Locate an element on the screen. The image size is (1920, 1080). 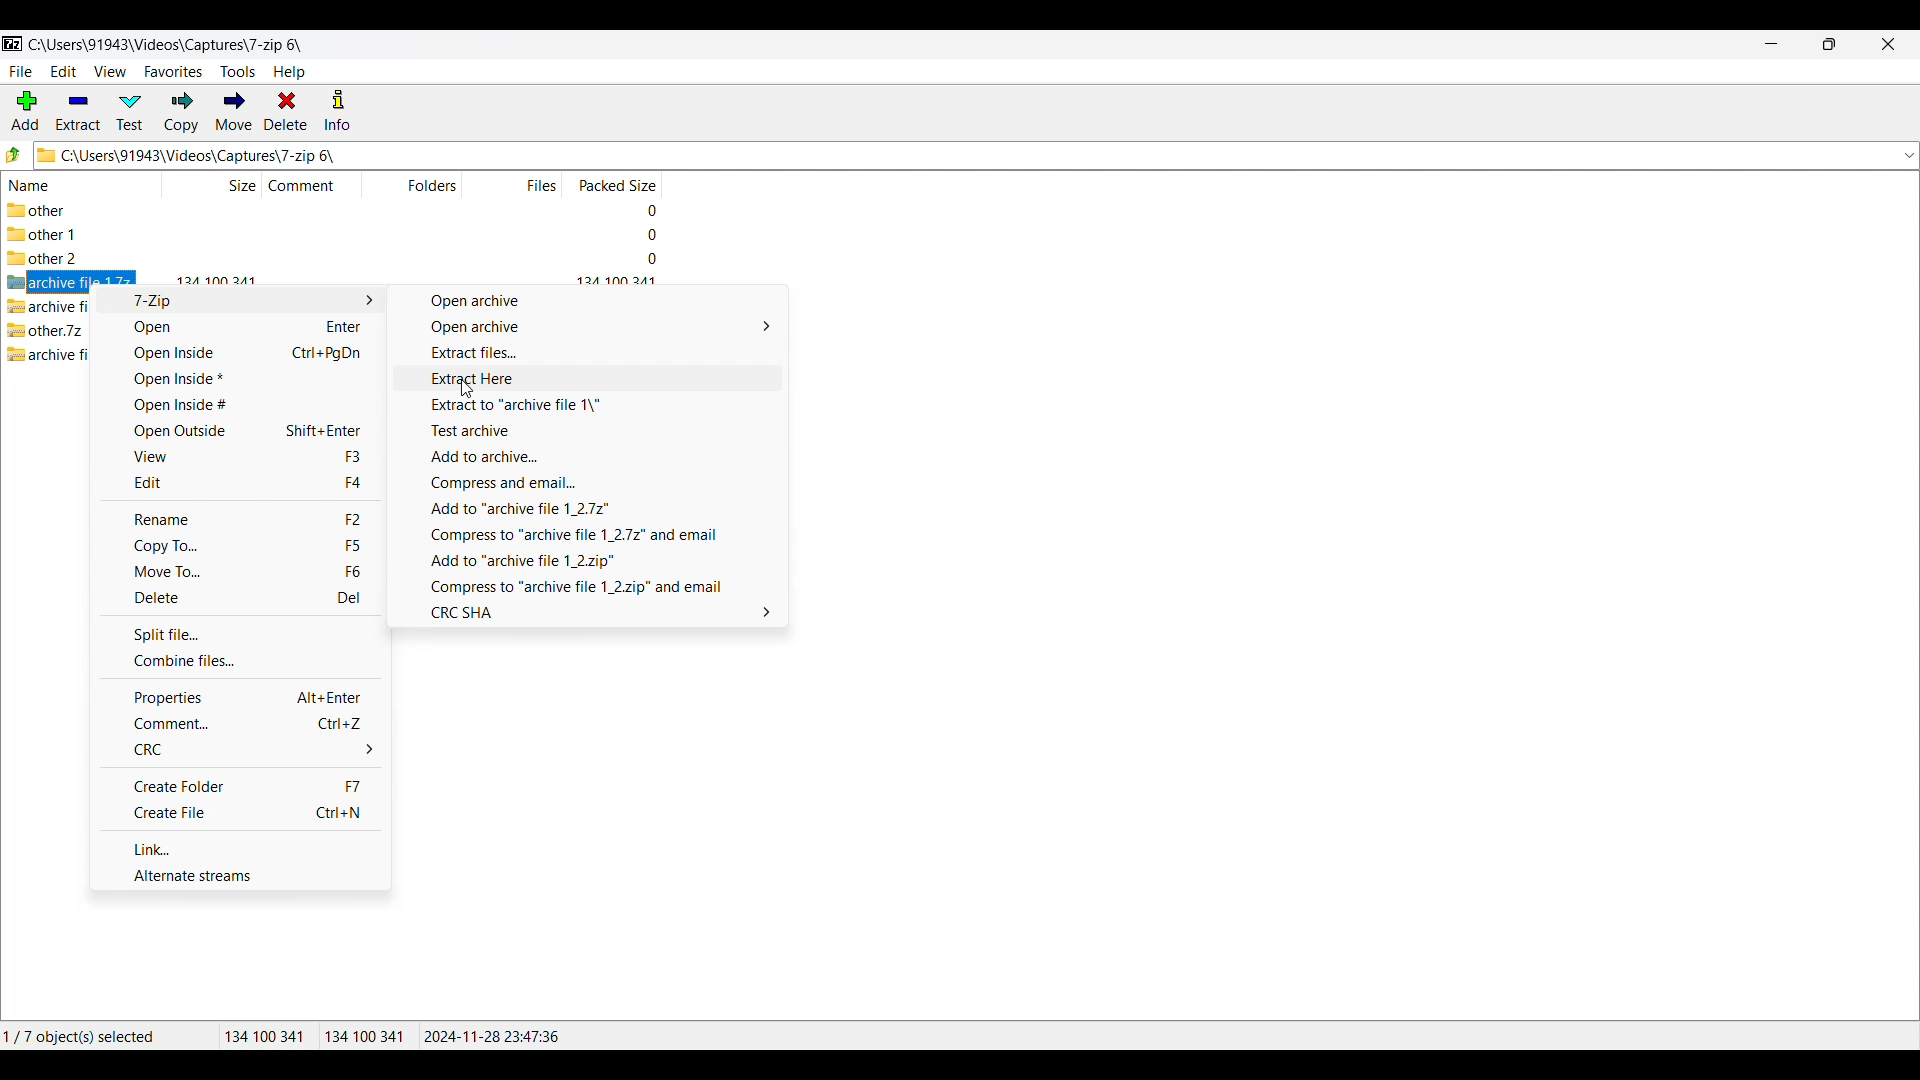
Combine files is located at coordinates (238, 661).